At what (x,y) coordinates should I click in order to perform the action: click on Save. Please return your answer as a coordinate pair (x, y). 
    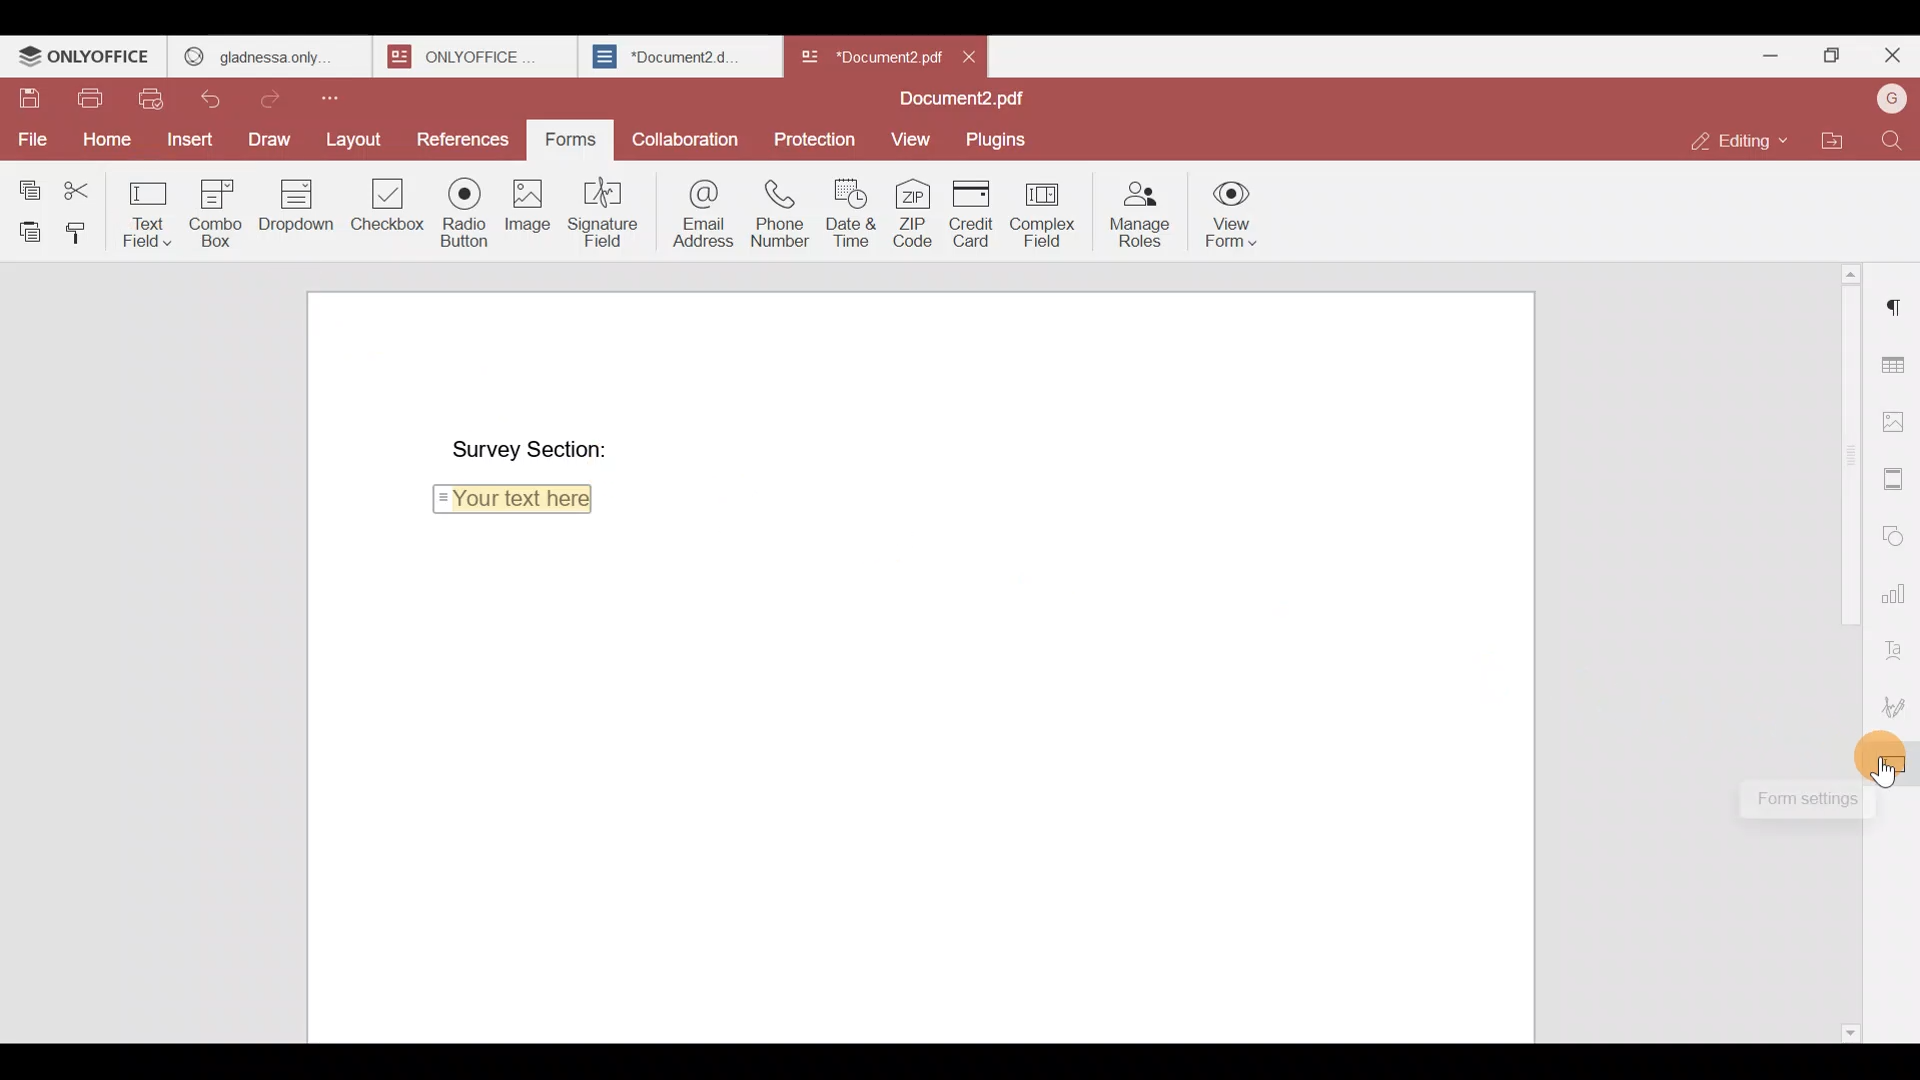
    Looking at the image, I should click on (20, 91).